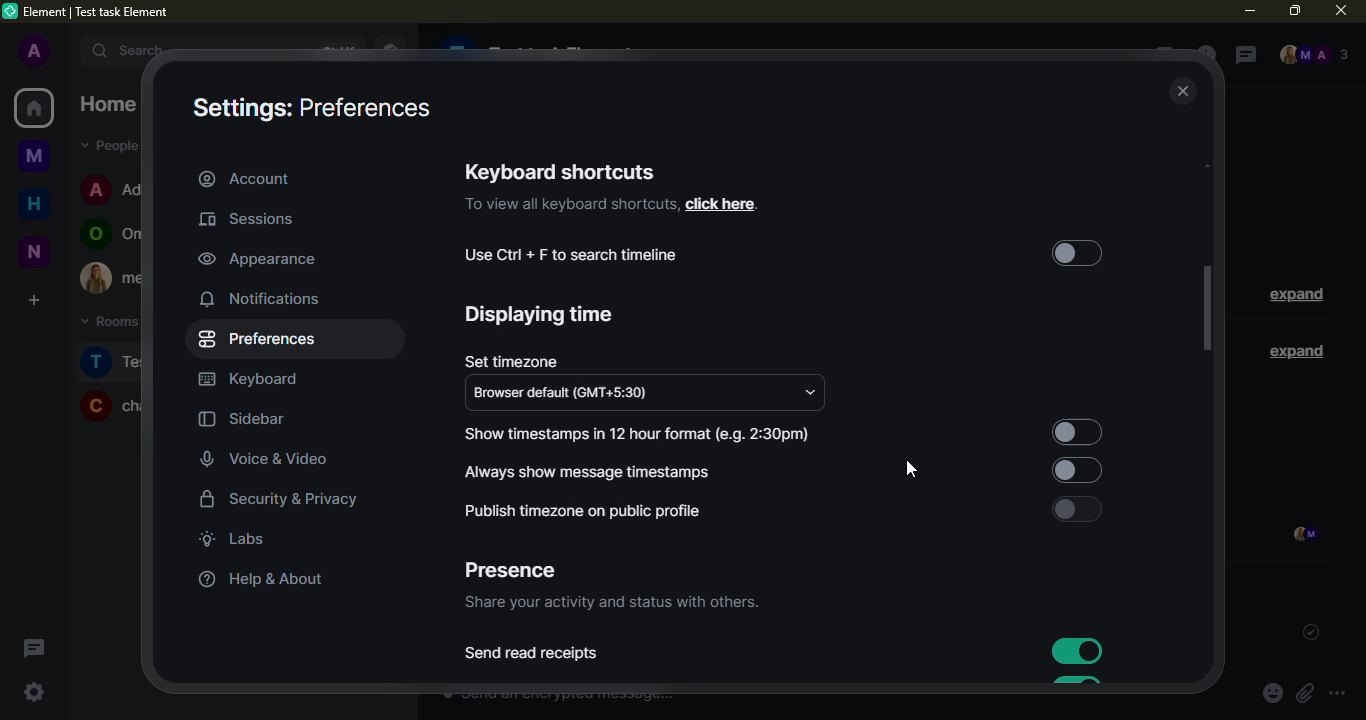 This screenshot has width=1366, height=720. Describe the element at coordinates (33, 251) in the screenshot. I see `new` at that location.